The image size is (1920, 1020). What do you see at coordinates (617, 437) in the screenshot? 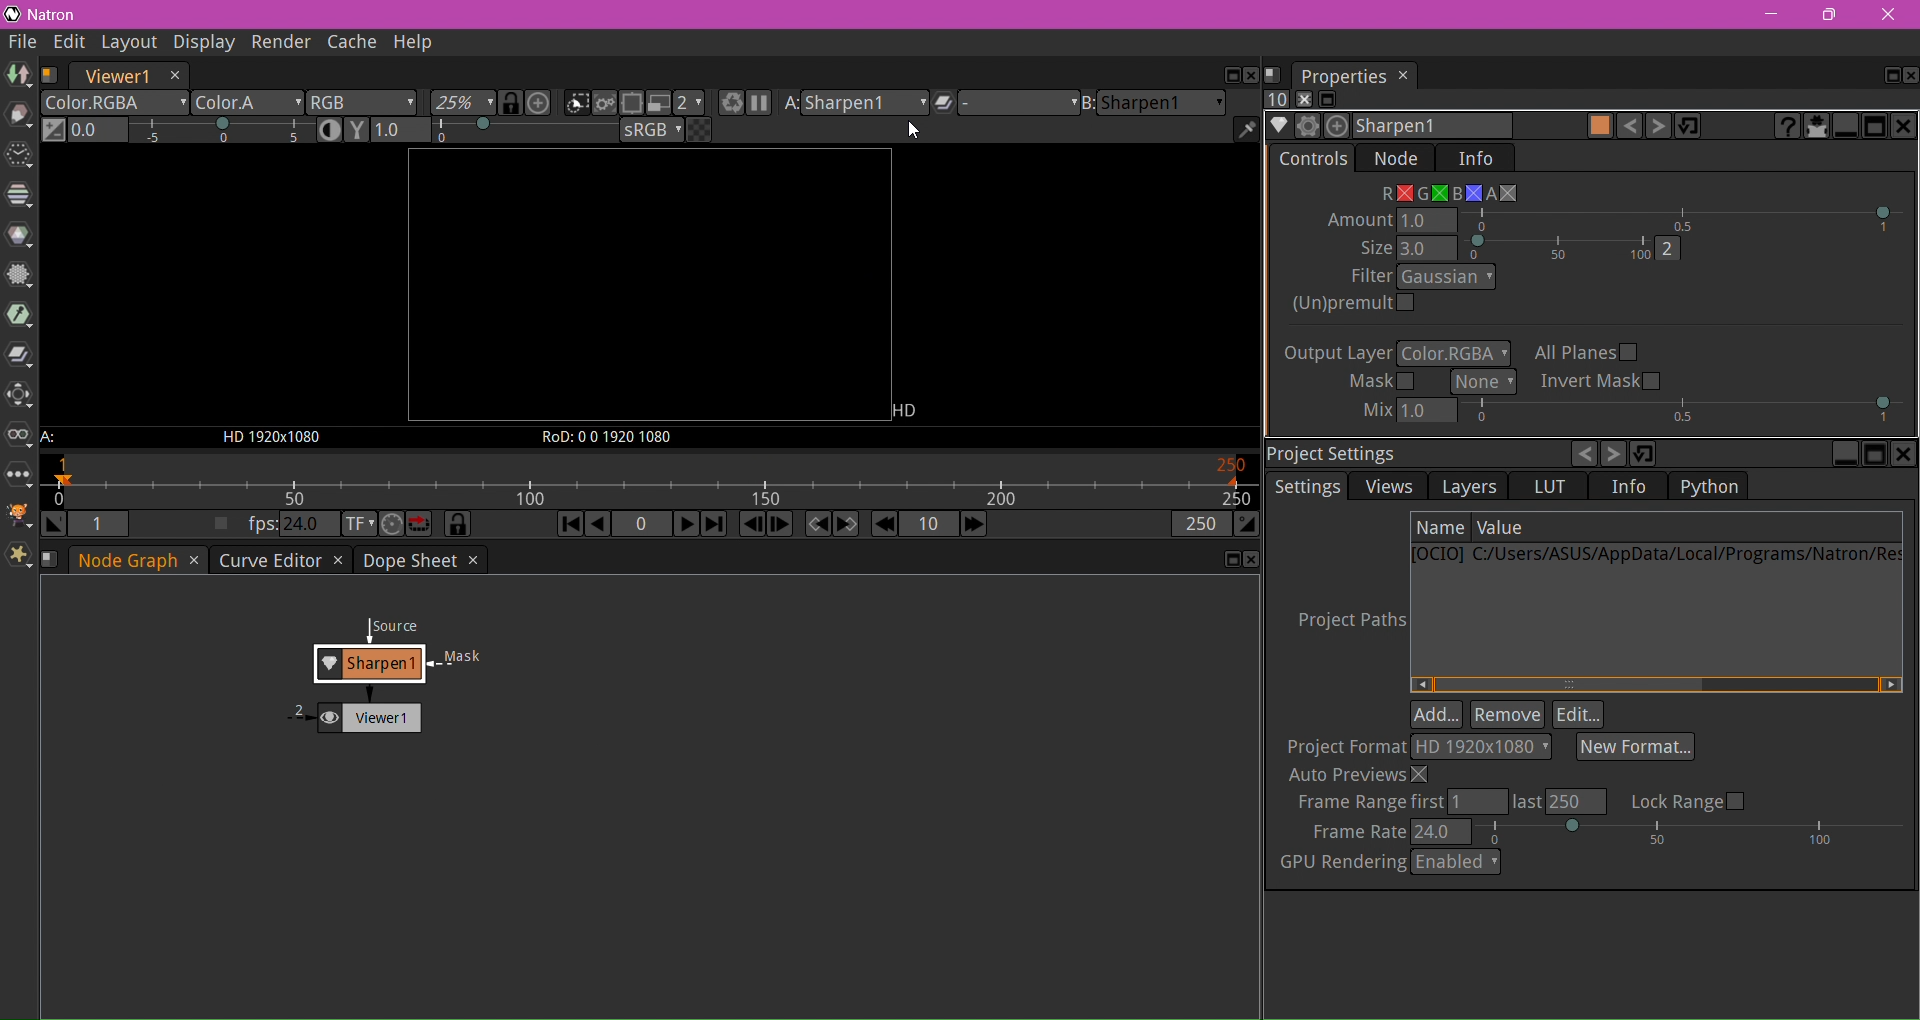
I see `Region of Definition of the displayed image` at bounding box center [617, 437].